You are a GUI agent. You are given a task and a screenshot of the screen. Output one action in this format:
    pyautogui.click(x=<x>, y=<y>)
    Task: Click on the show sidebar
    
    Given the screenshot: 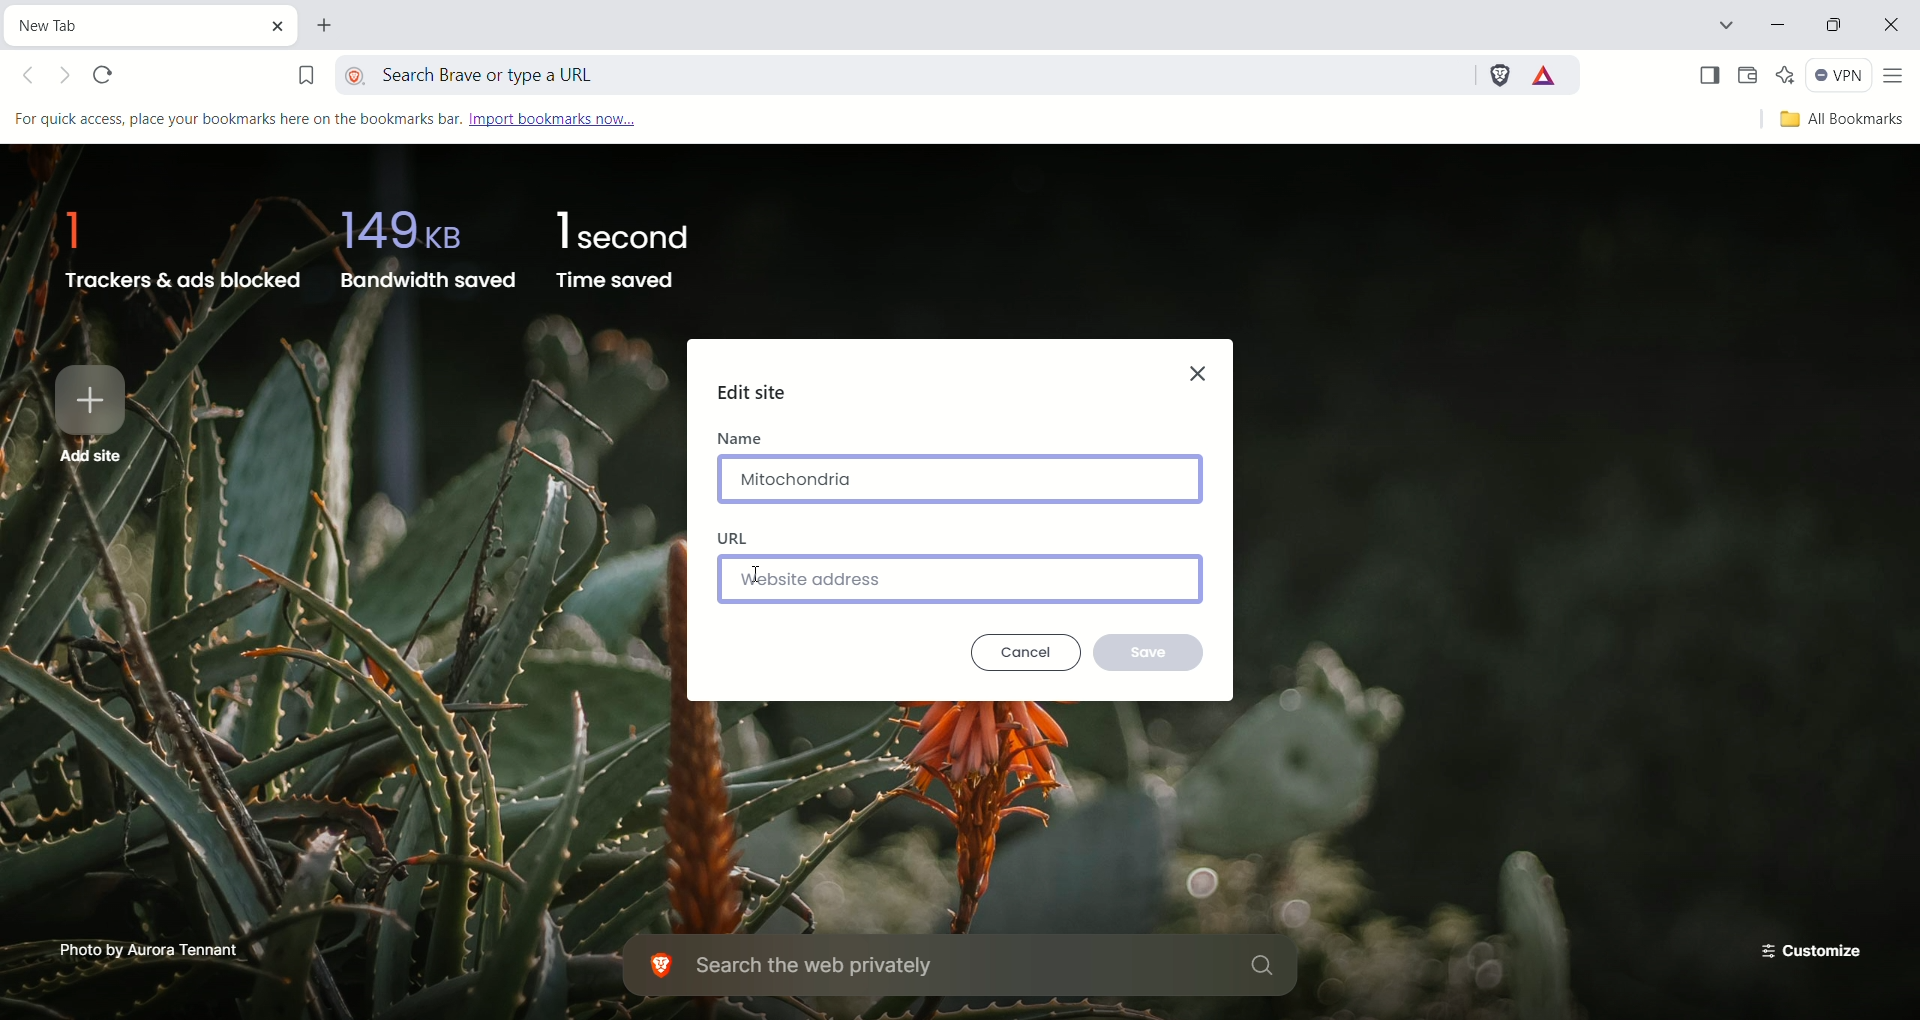 What is the action you would take?
    pyautogui.click(x=1707, y=76)
    